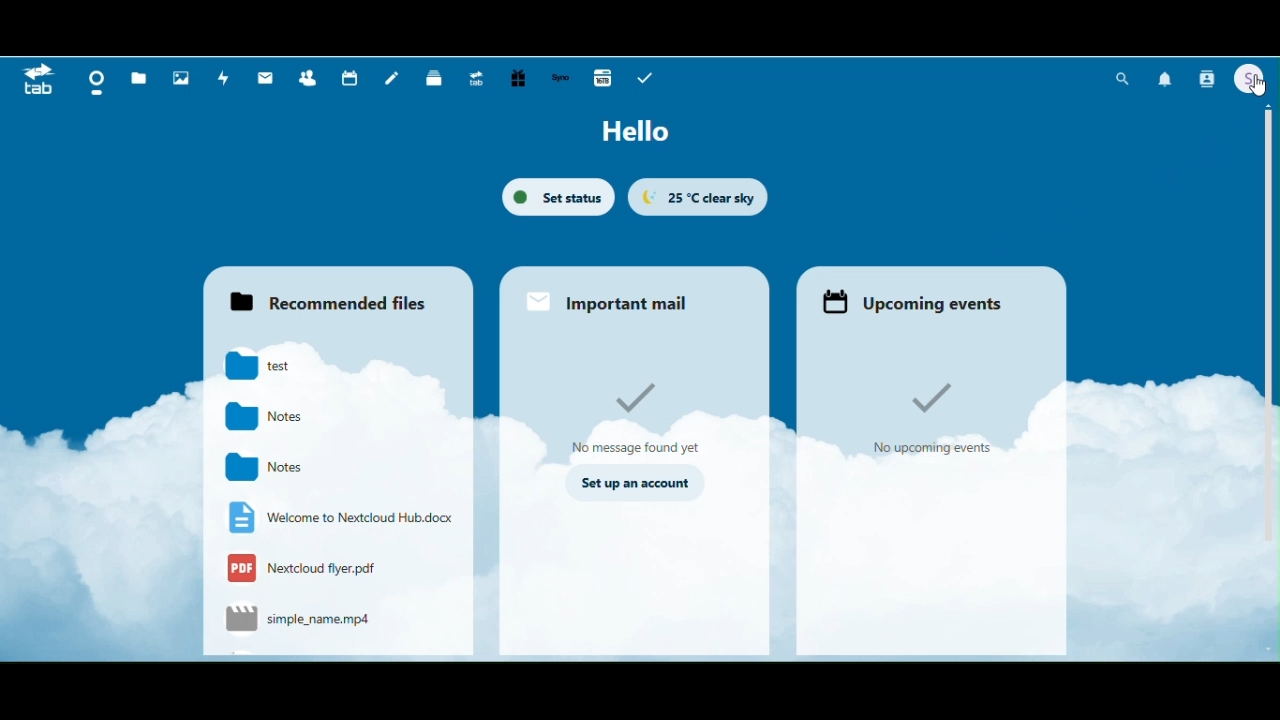 The width and height of the screenshot is (1280, 720). Describe the element at coordinates (645, 78) in the screenshot. I see `tasks` at that location.